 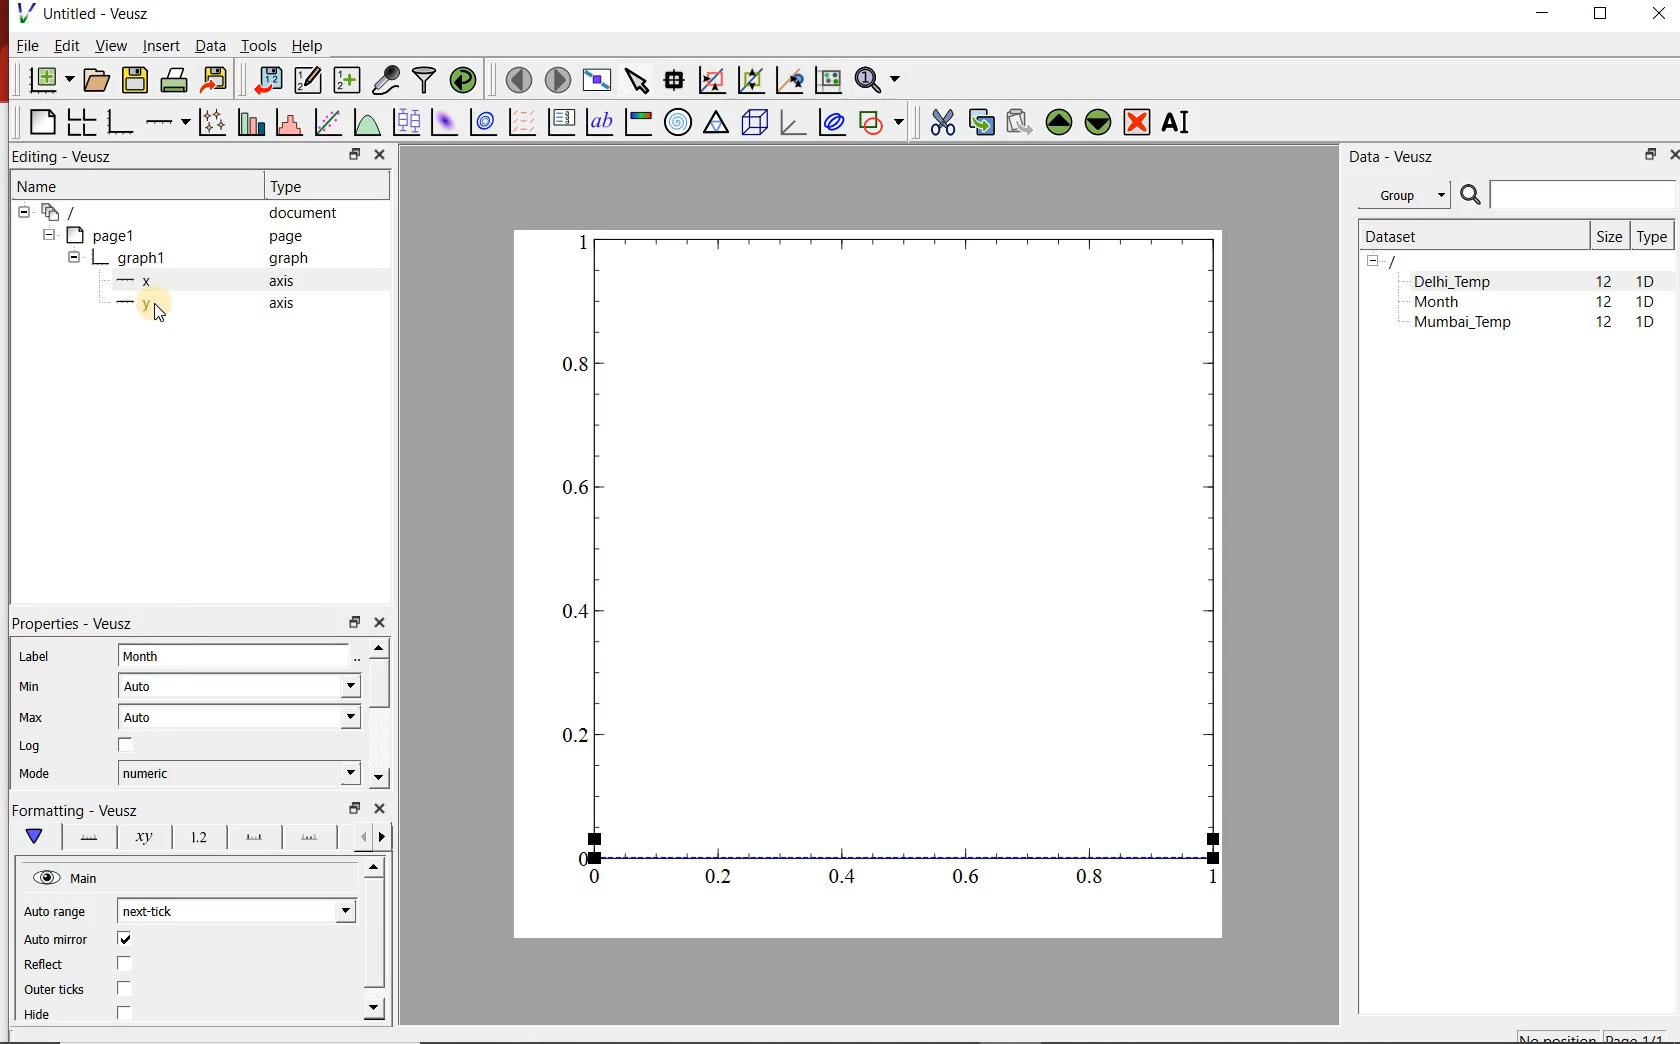 What do you see at coordinates (425, 80) in the screenshot?
I see `filter data` at bounding box center [425, 80].